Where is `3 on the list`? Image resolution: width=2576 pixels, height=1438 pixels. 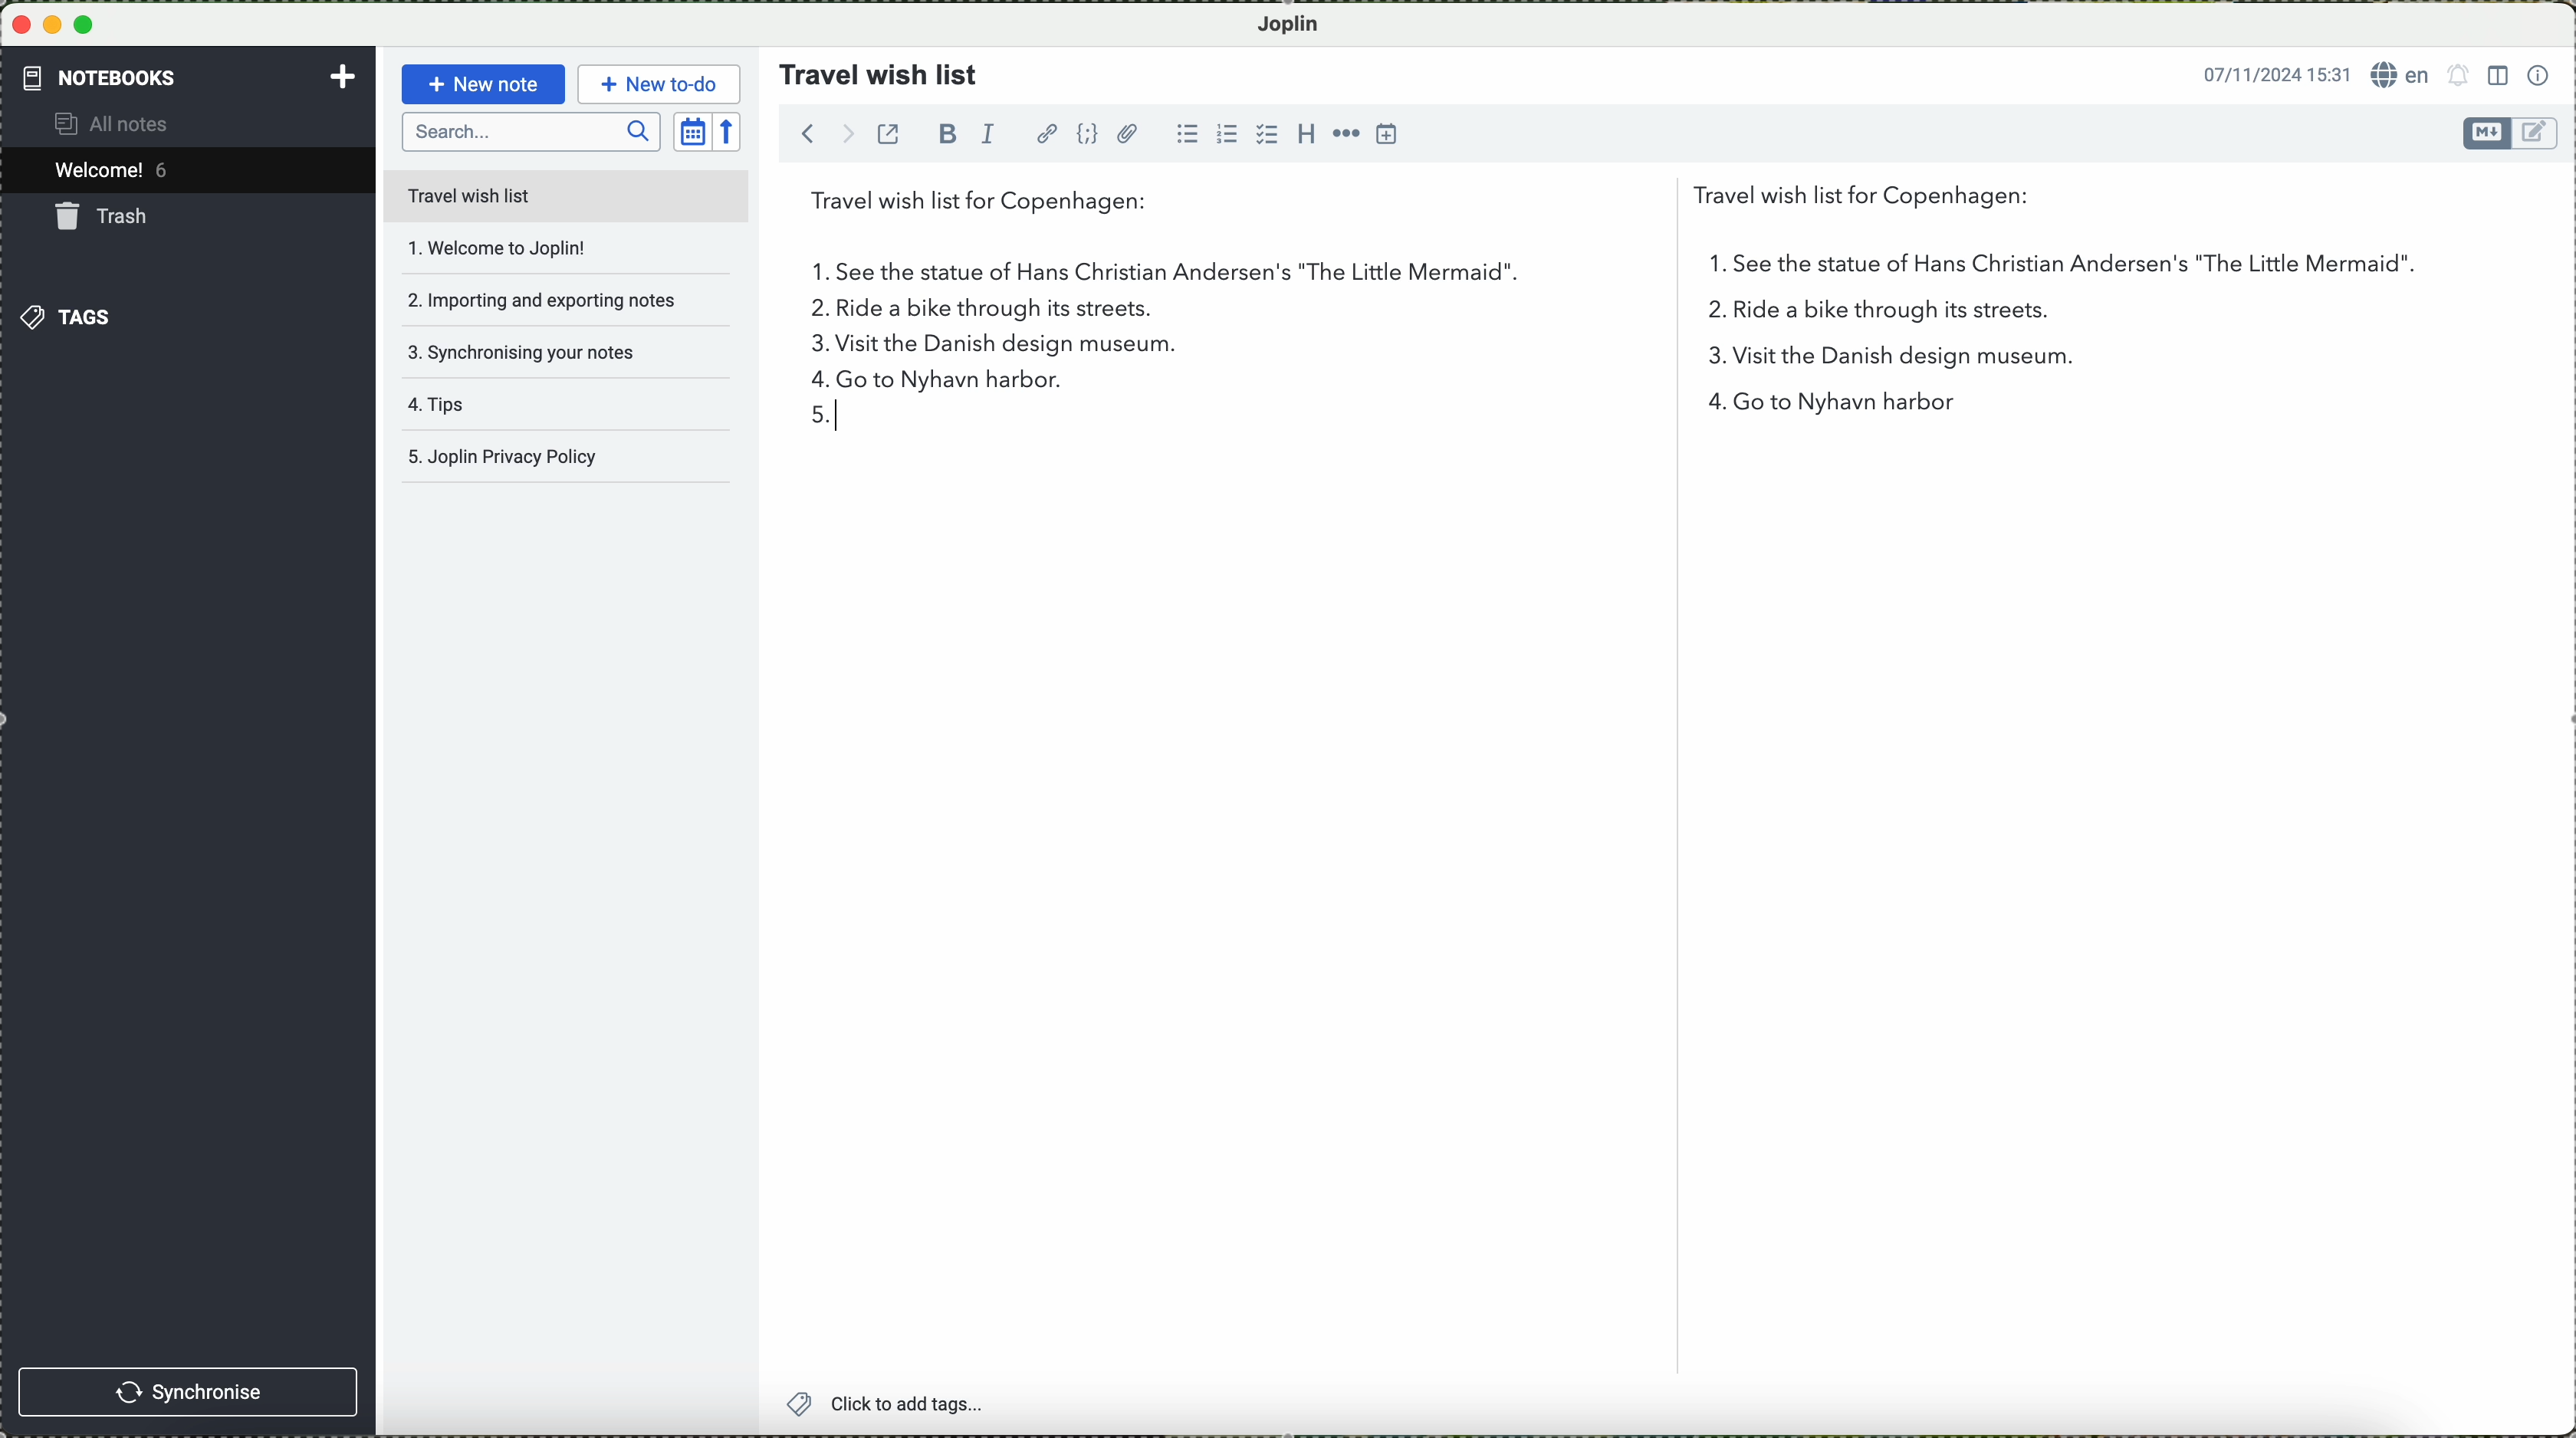
3 on the list is located at coordinates (805, 348).